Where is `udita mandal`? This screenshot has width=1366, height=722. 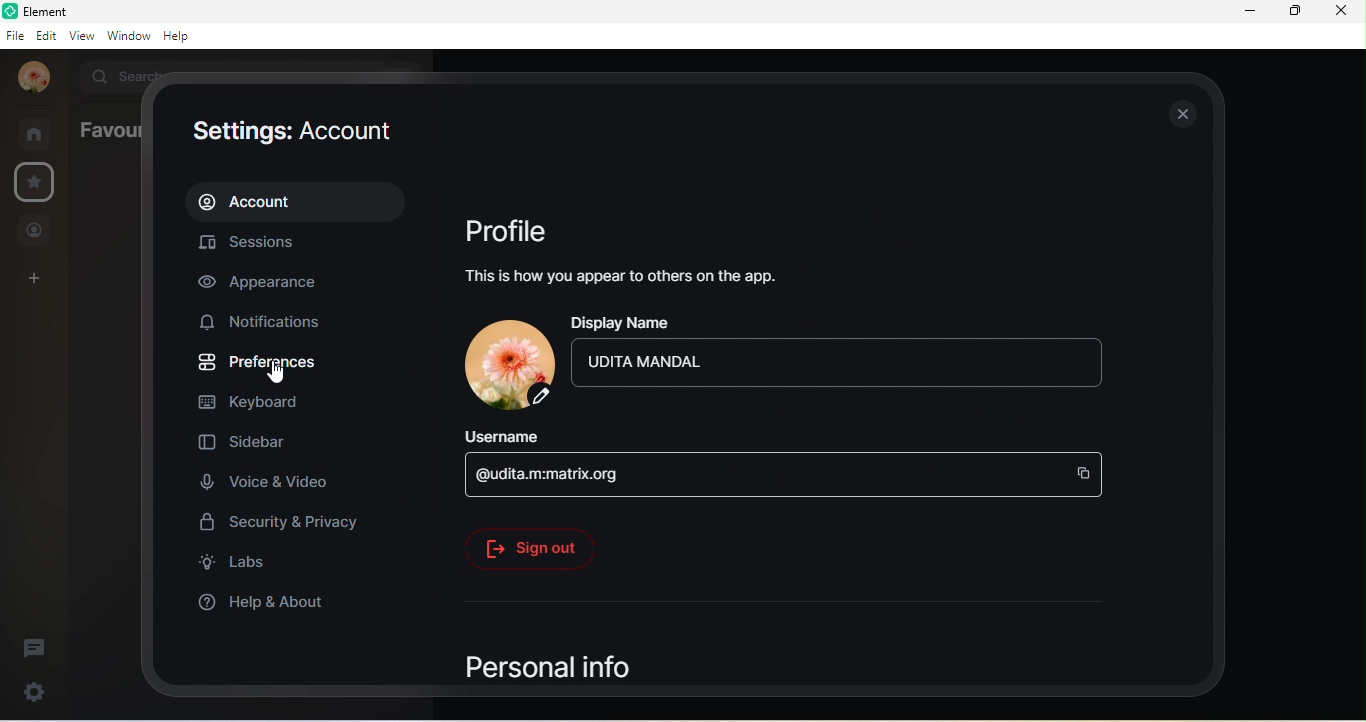
udita mandal is located at coordinates (841, 370).